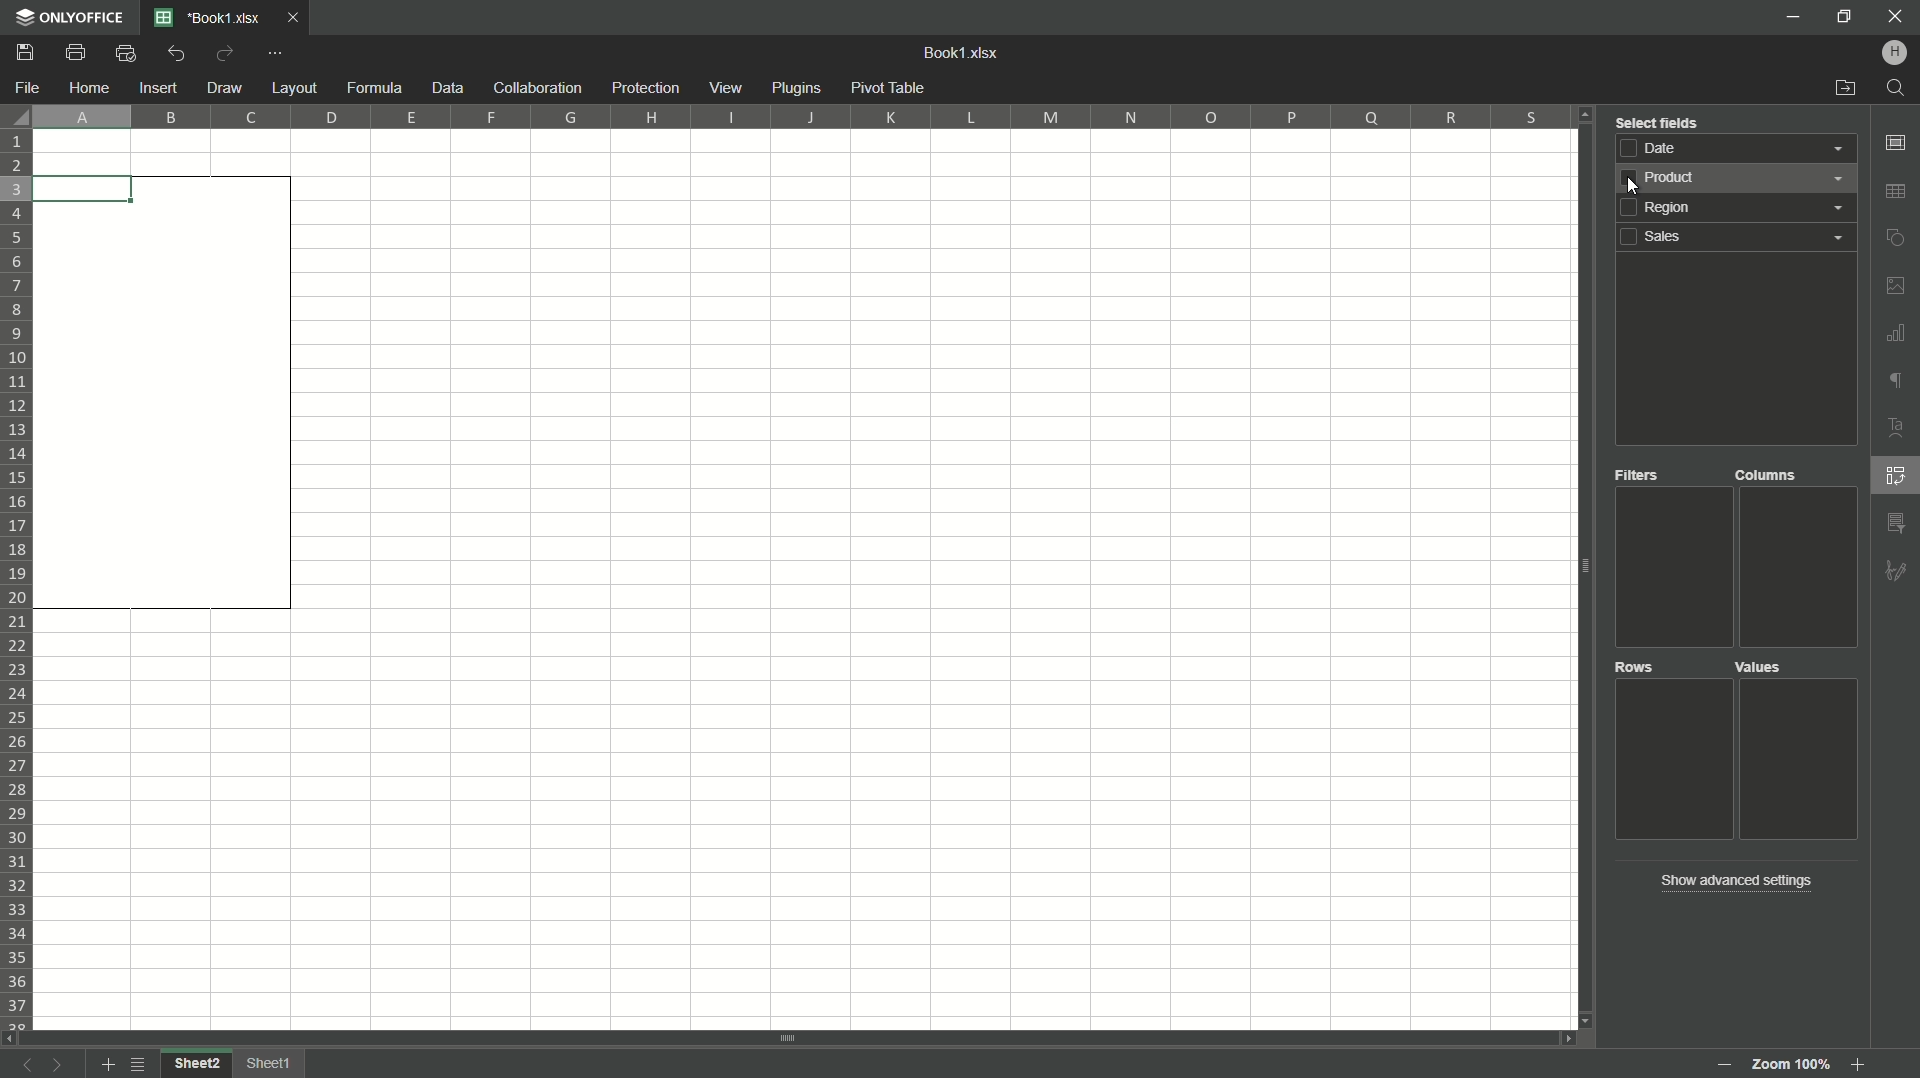 The height and width of the screenshot is (1080, 1920). Describe the element at coordinates (168, 819) in the screenshot. I see `cells` at that location.